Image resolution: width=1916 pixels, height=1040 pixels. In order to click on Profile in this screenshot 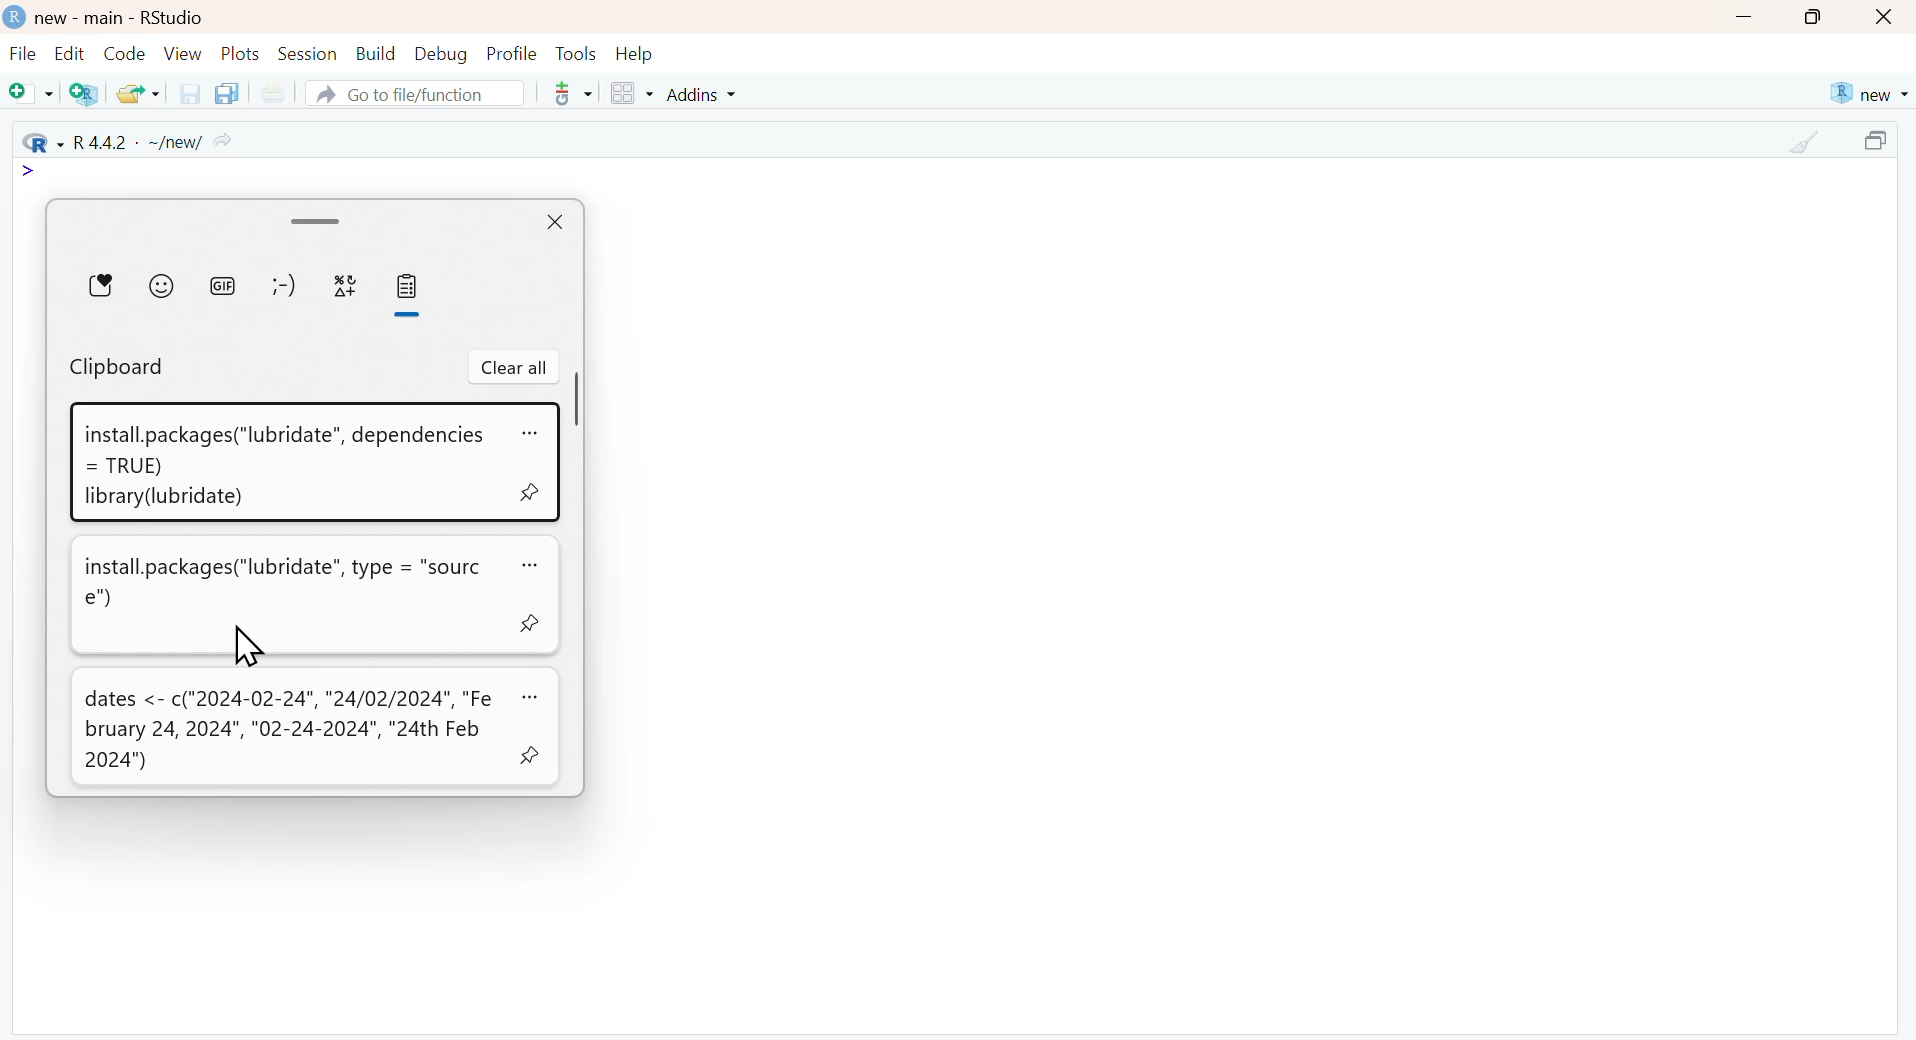, I will do `click(512, 53)`.